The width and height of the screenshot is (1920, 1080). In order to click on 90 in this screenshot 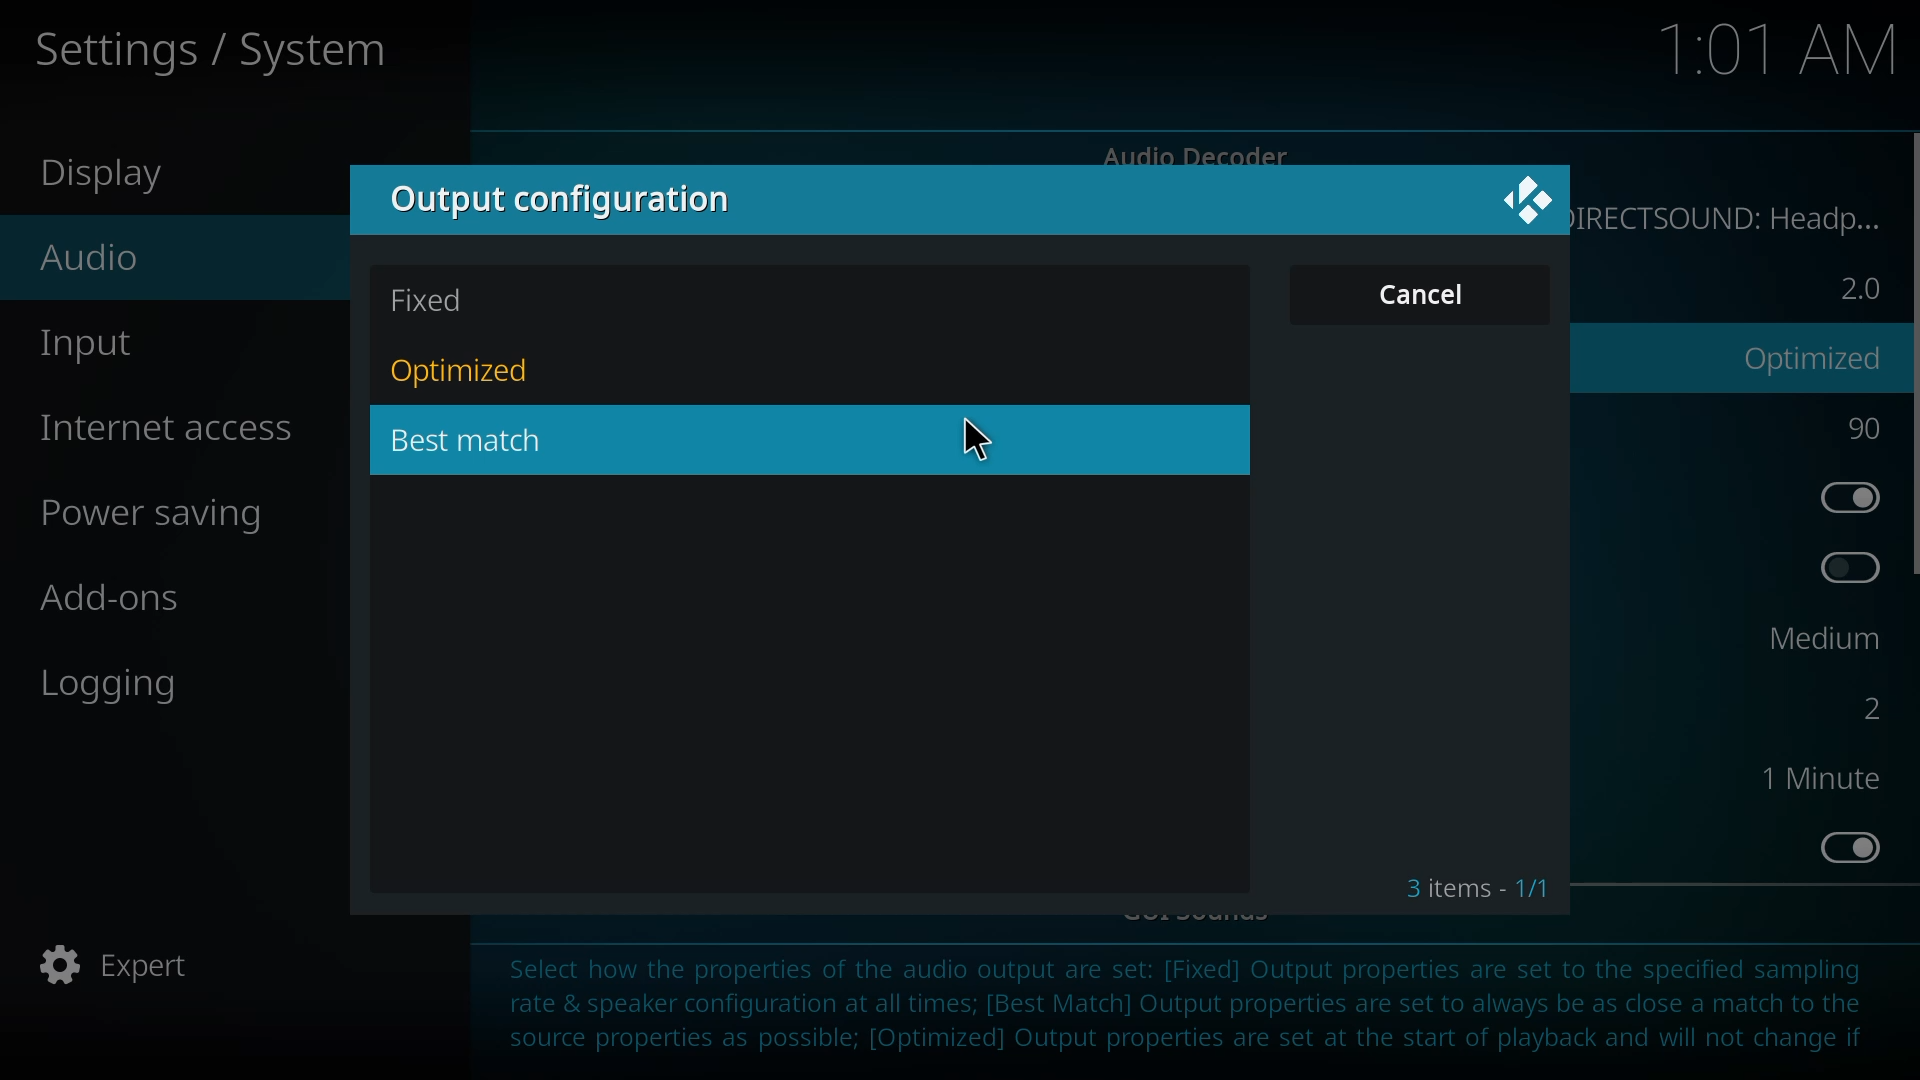, I will do `click(1863, 427)`.